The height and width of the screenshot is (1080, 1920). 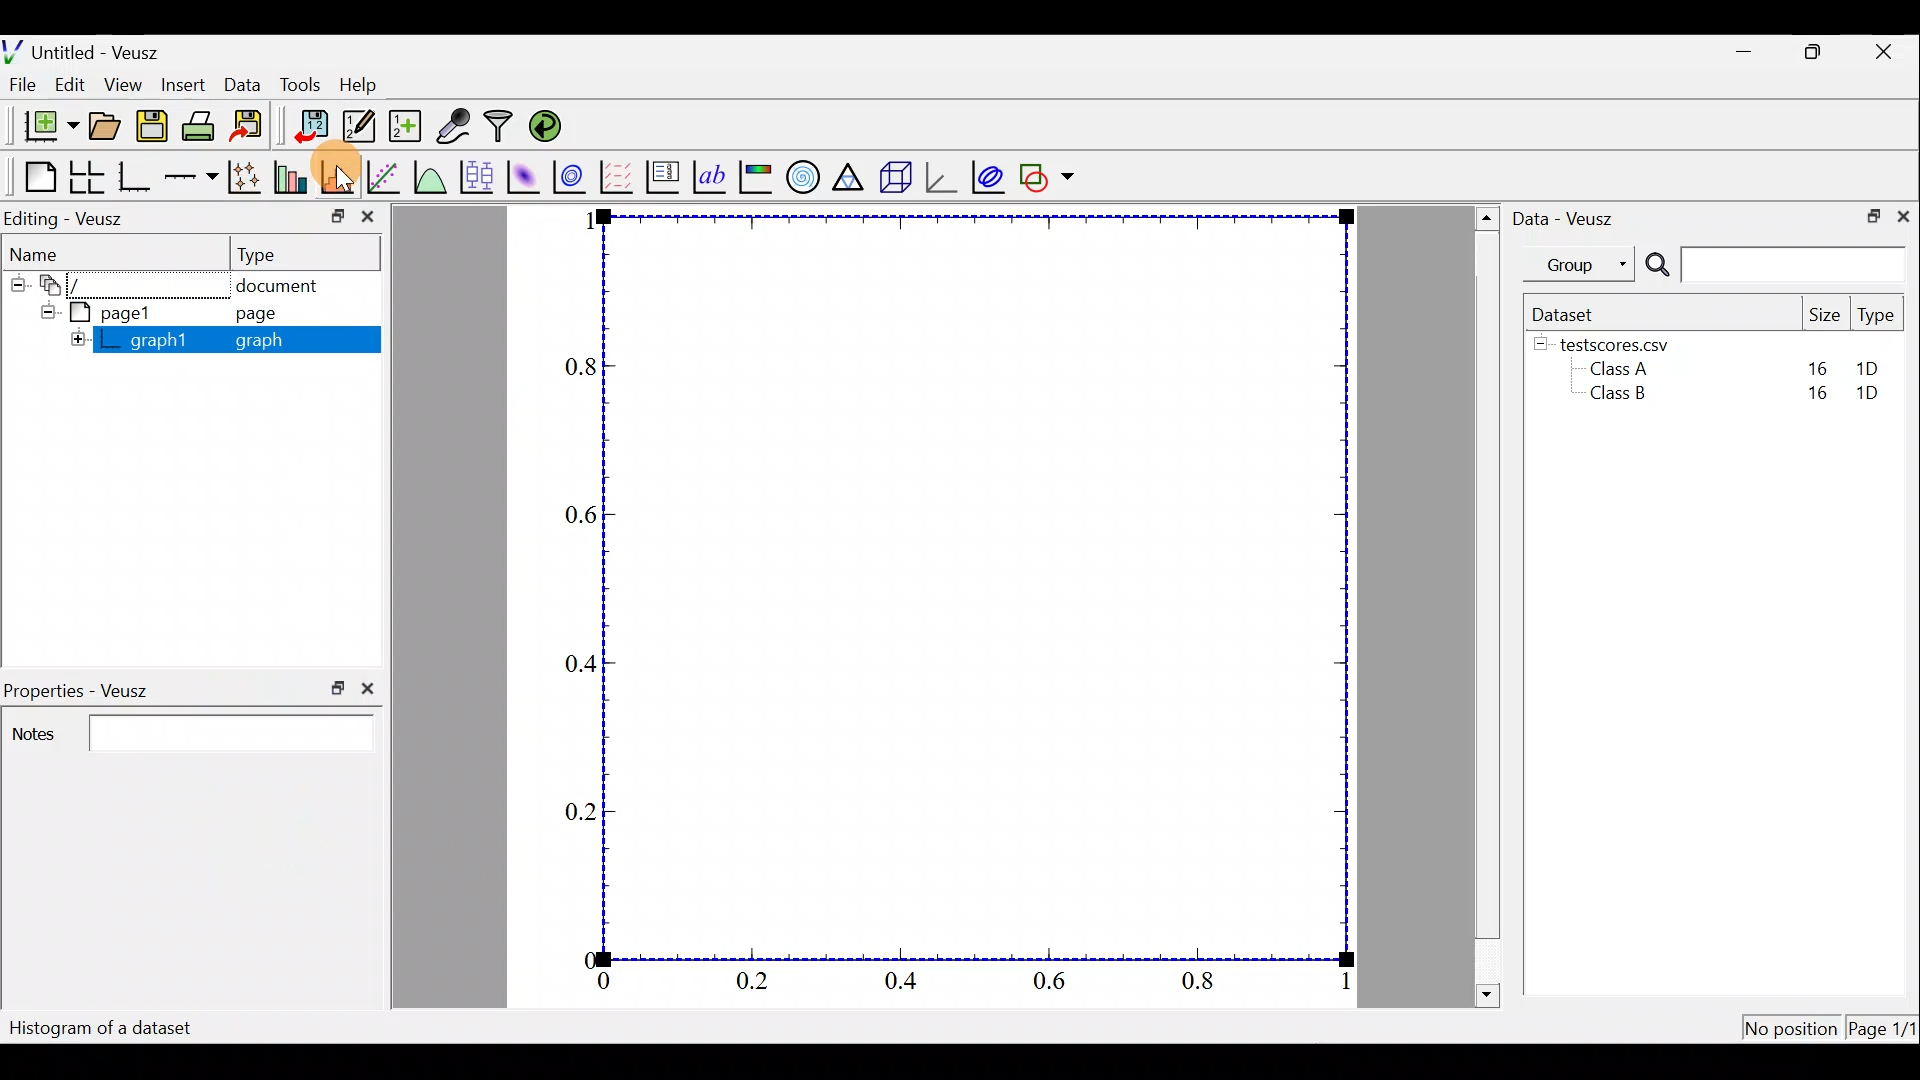 What do you see at coordinates (80, 685) in the screenshot?
I see `Properties - Veusz` at bounding box center [80, 685].